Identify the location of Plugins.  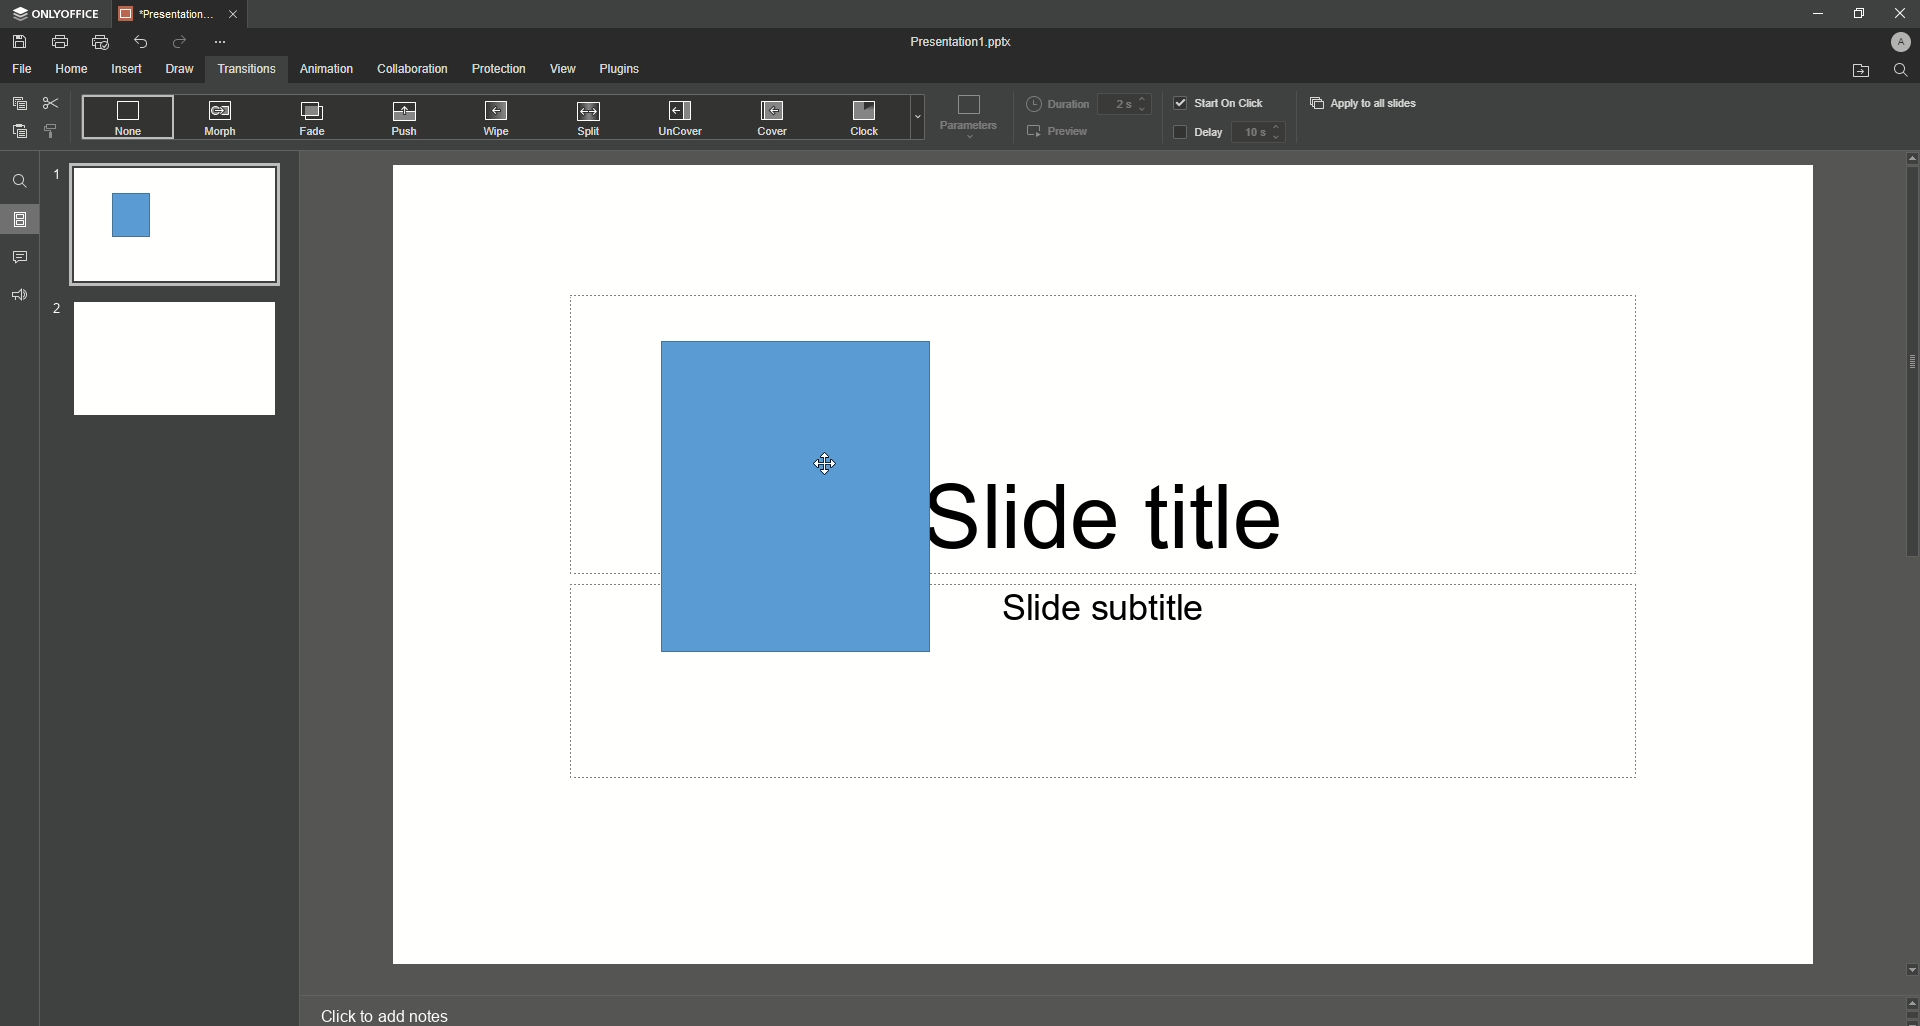
(624, 71).